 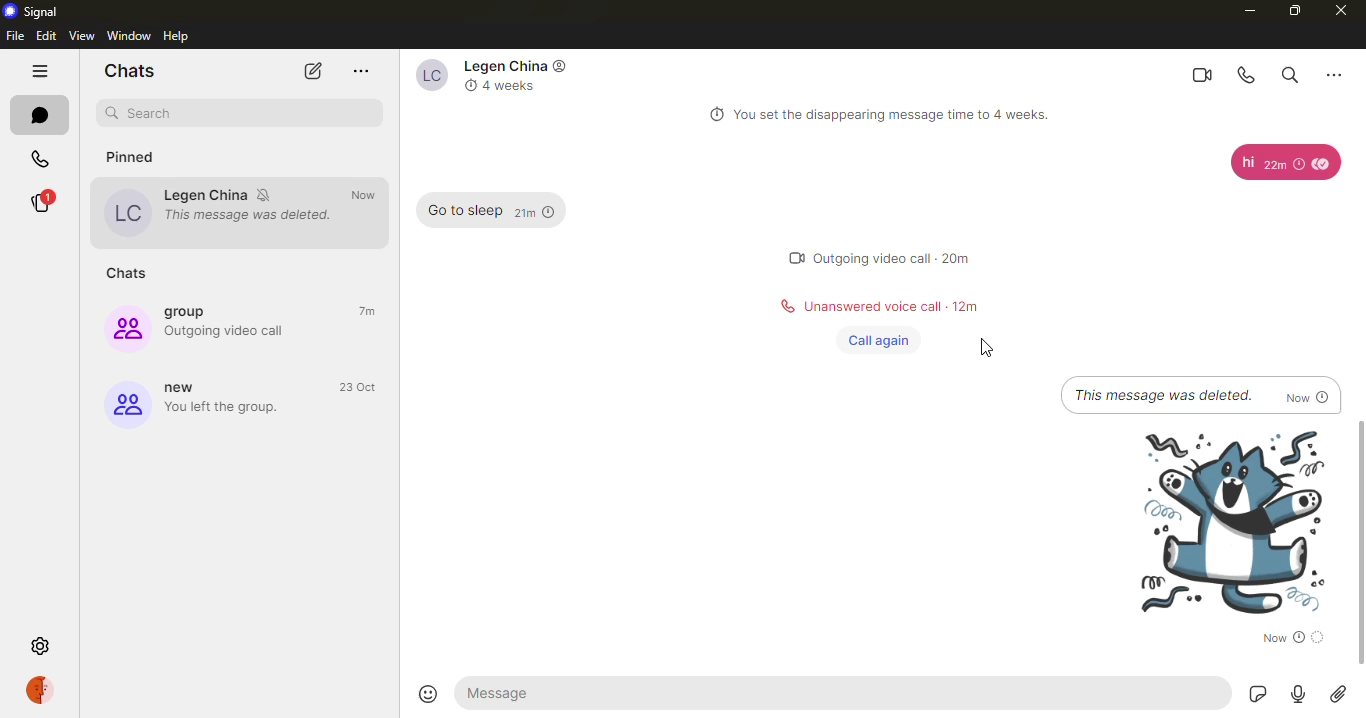 I want to click on Legen China, so click(x=506, y=65).